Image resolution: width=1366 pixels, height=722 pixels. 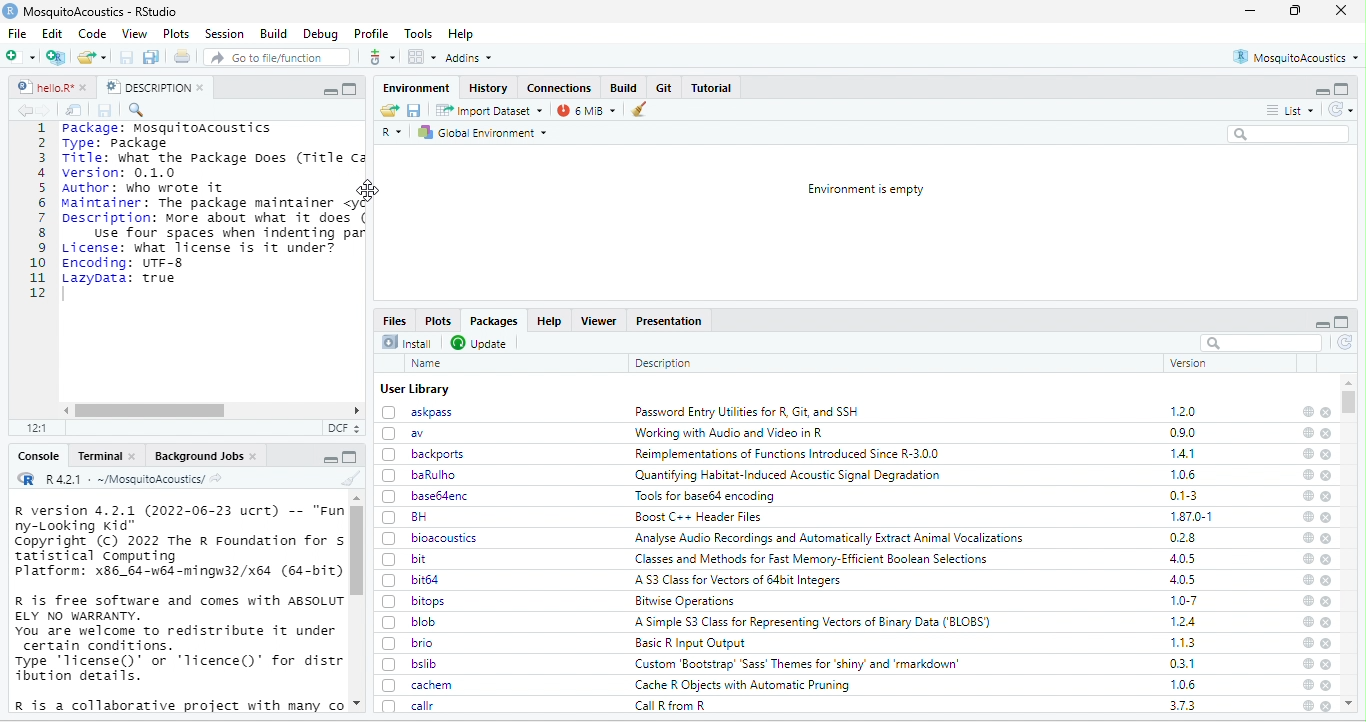 What do you see at coordinates (748, 685) in the screenshot?
I see `Cache R Objects with Automatic Pruning` at bounding box center [748, 685].